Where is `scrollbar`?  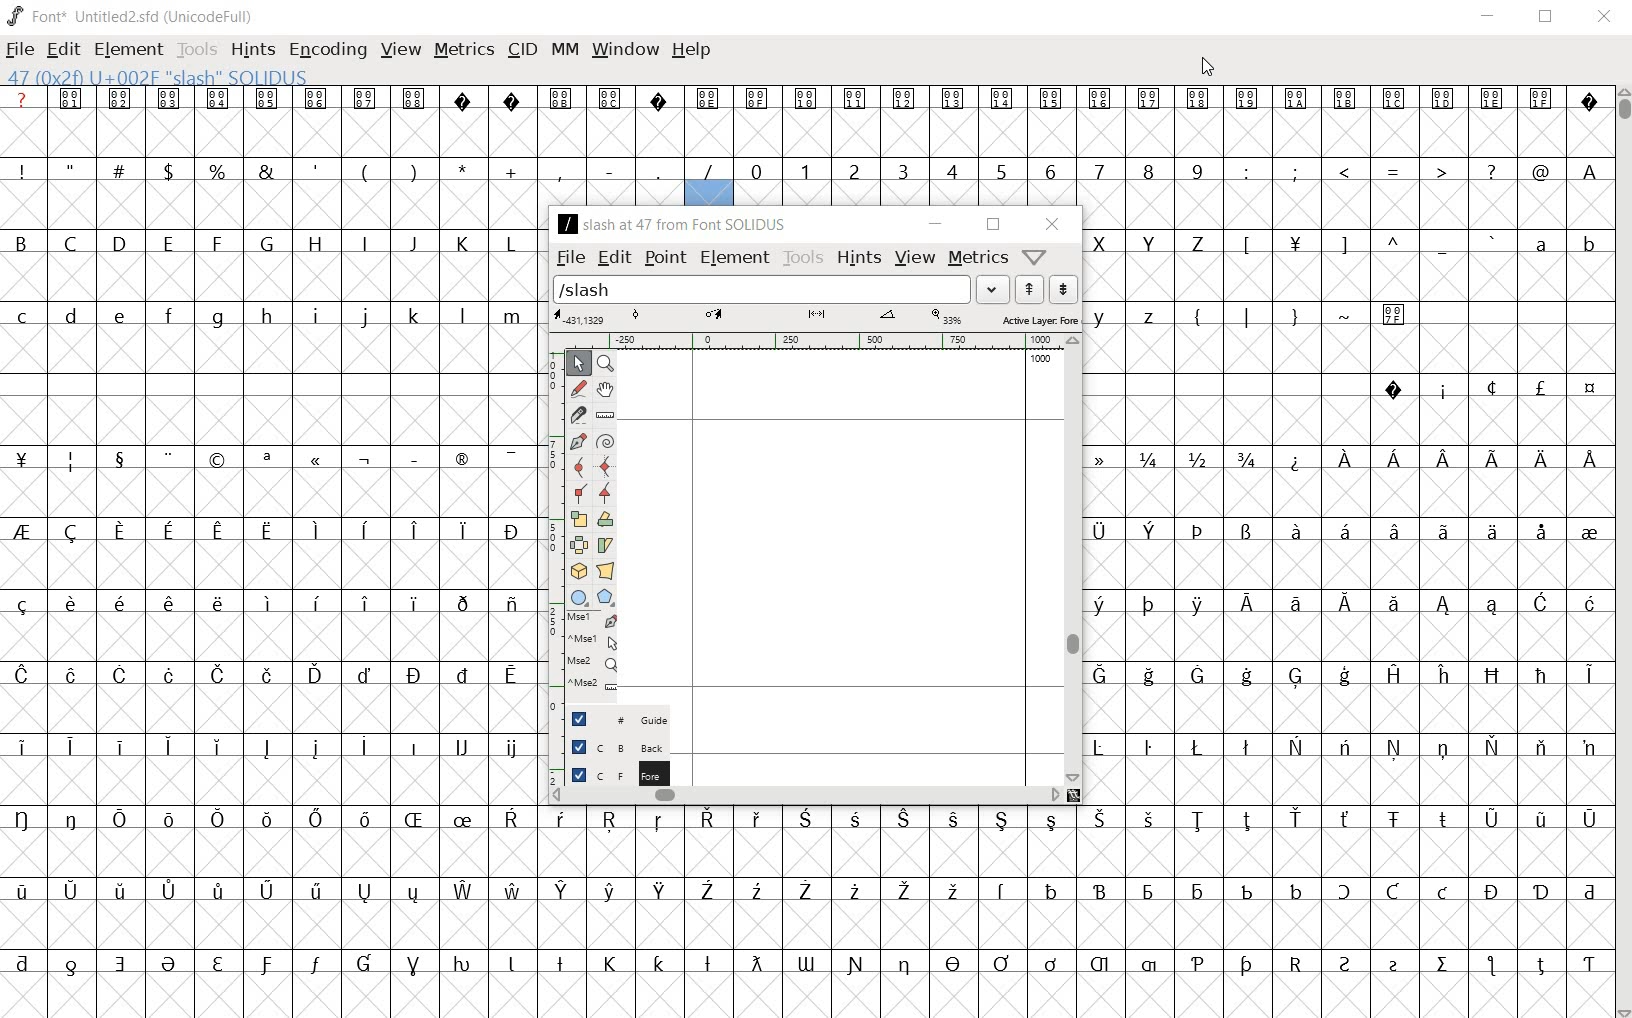
scrollbar is located at coordinates (1073, 561).